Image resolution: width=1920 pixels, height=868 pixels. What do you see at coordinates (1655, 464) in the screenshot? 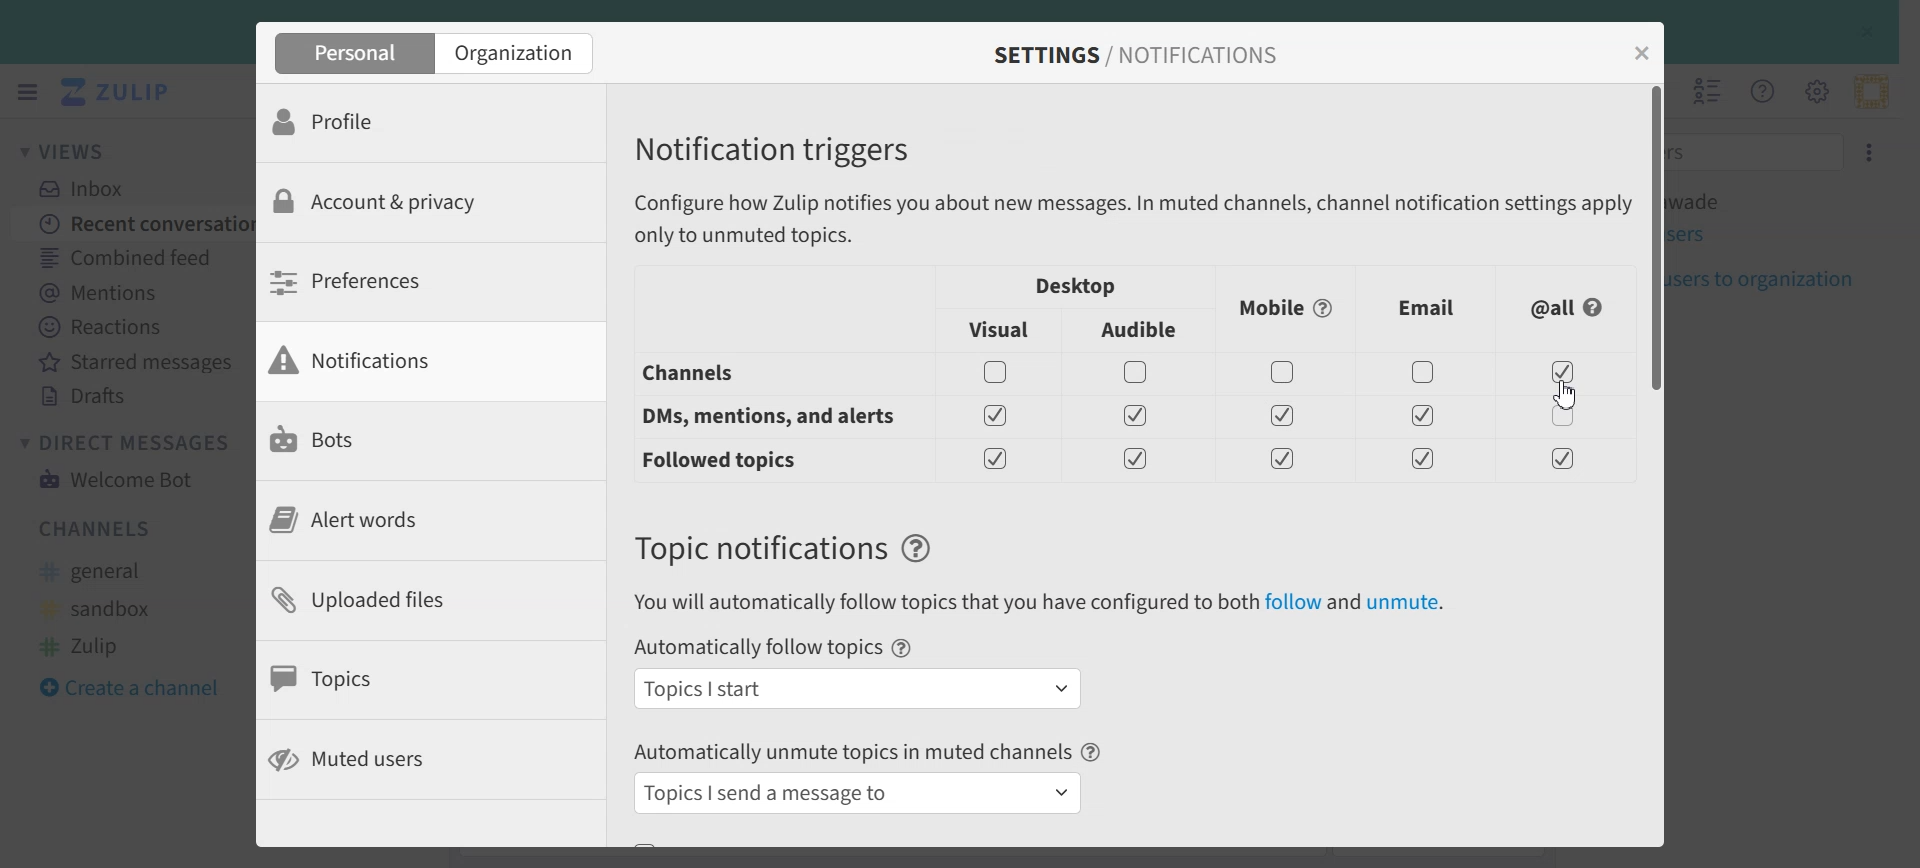
I see `Vertical scroll bar` at bounding box center [1655, 464].